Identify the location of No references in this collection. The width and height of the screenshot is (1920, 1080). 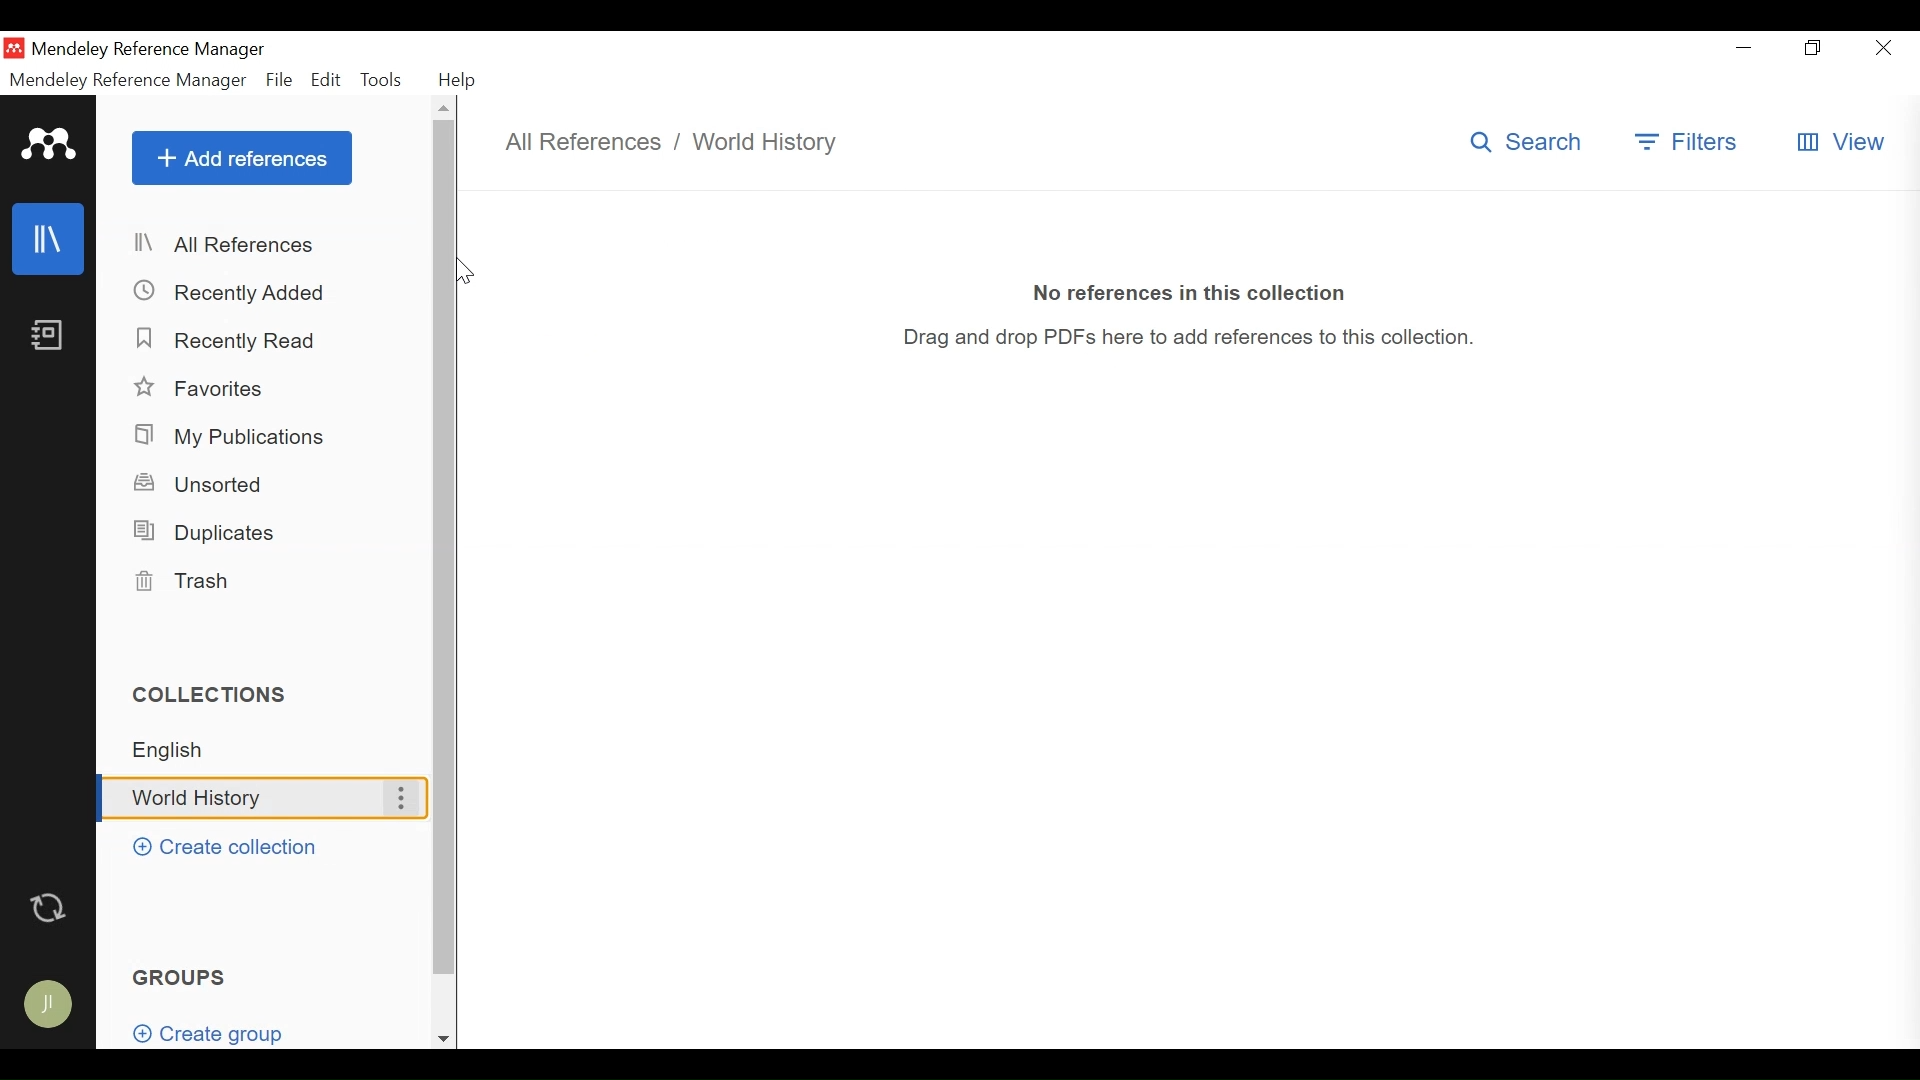
(1191, 290).